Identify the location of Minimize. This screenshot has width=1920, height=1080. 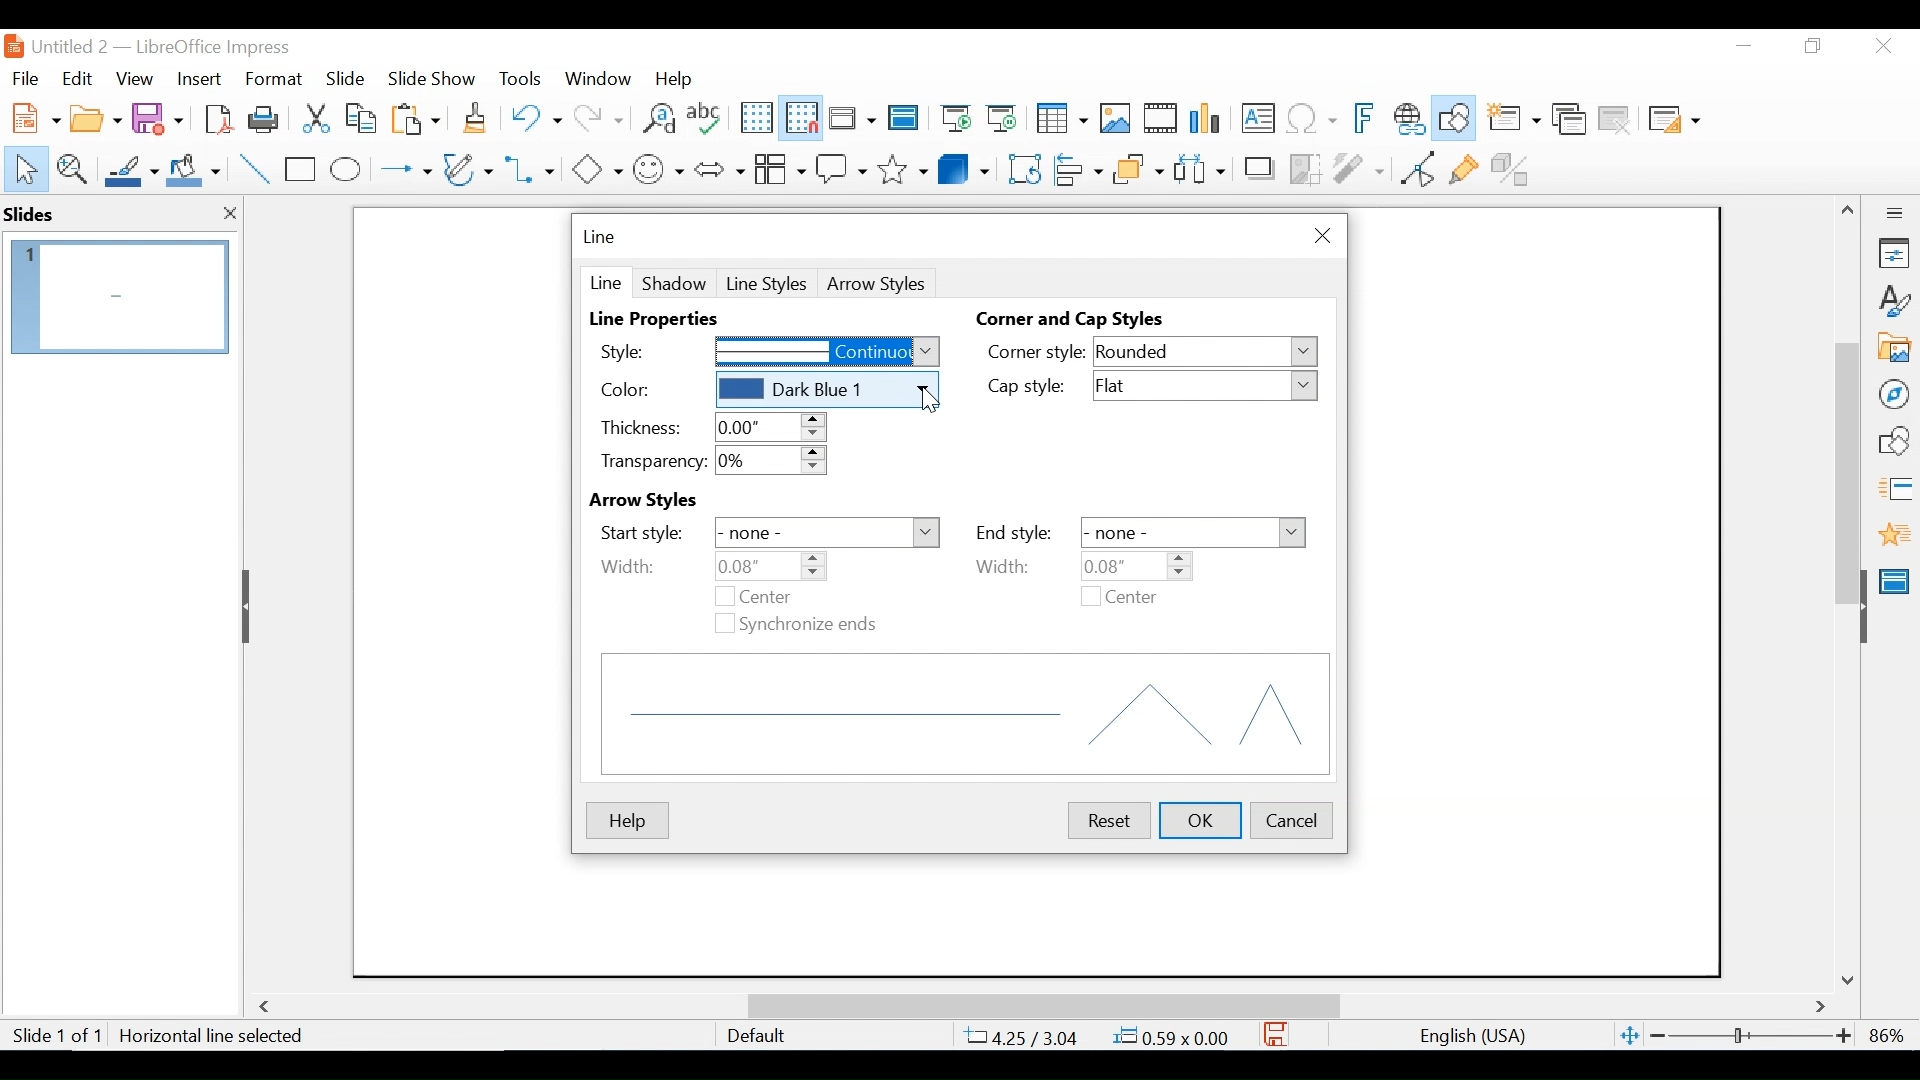
(1742, 46).